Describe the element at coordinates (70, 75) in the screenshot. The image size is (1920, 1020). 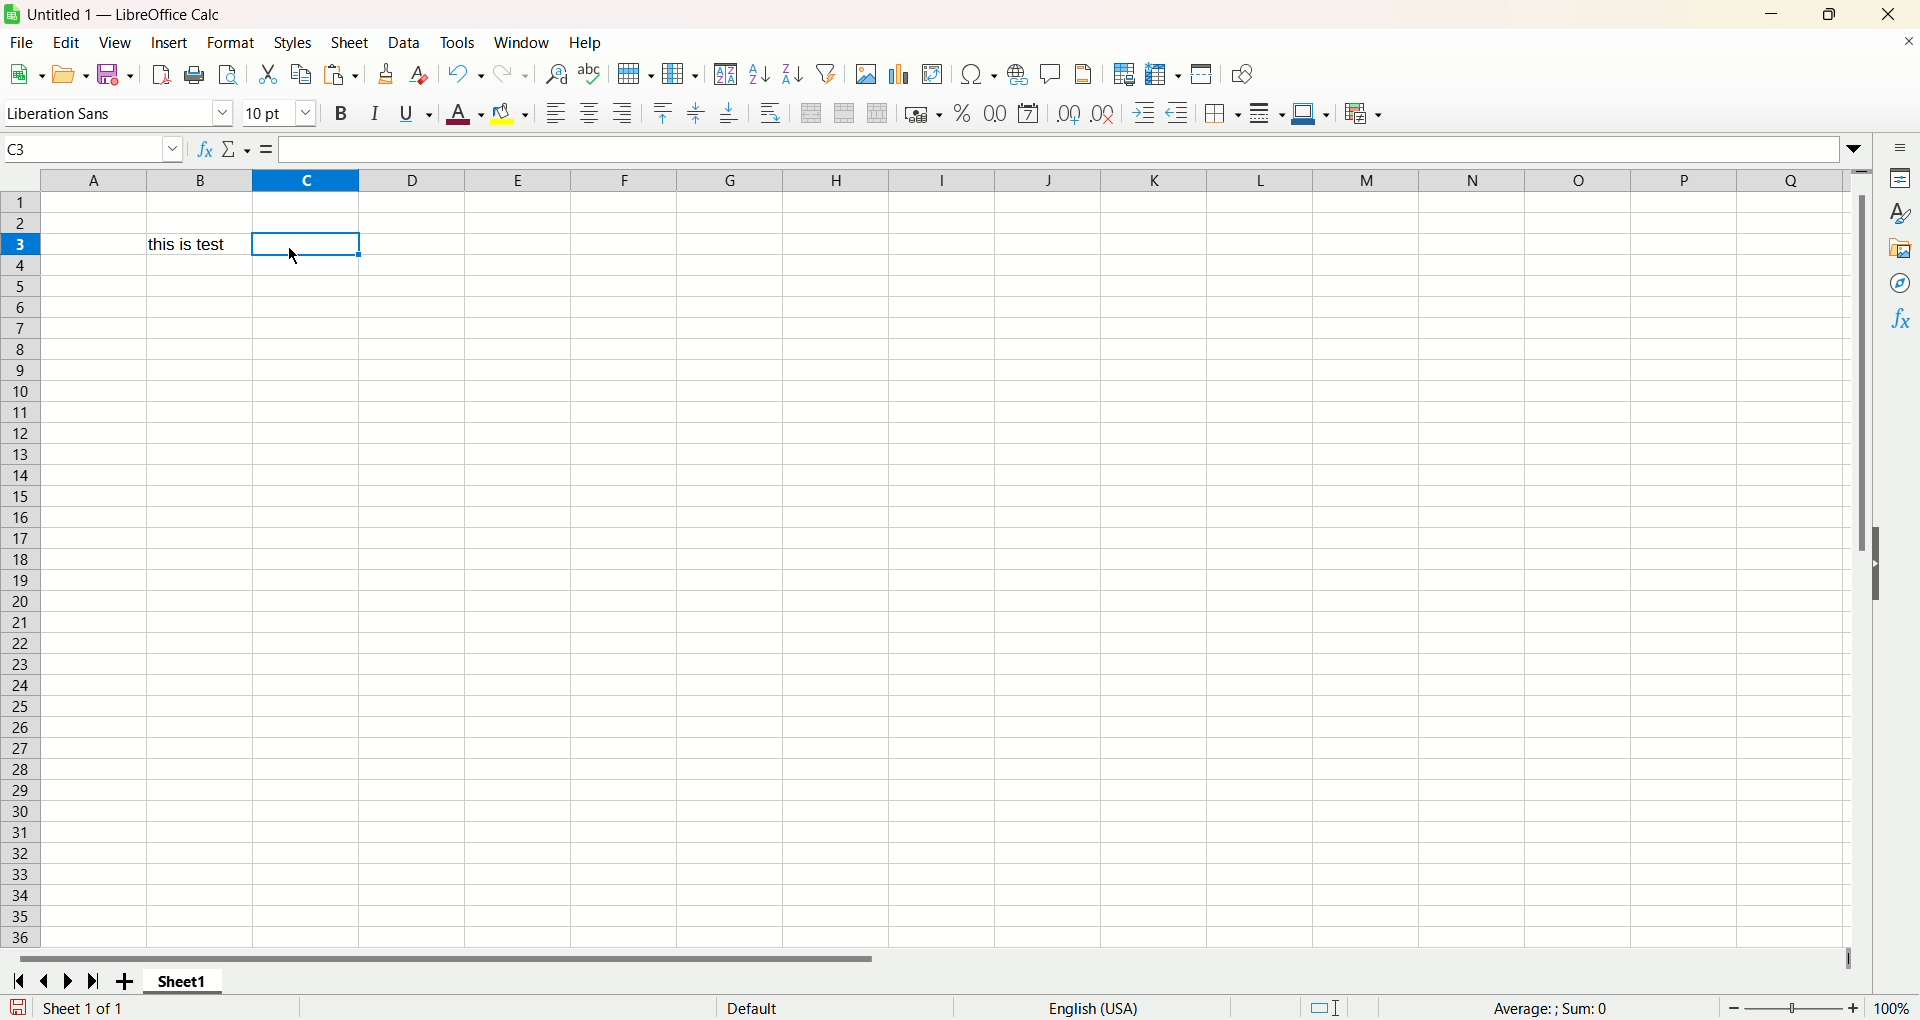
I see `open` at that location.